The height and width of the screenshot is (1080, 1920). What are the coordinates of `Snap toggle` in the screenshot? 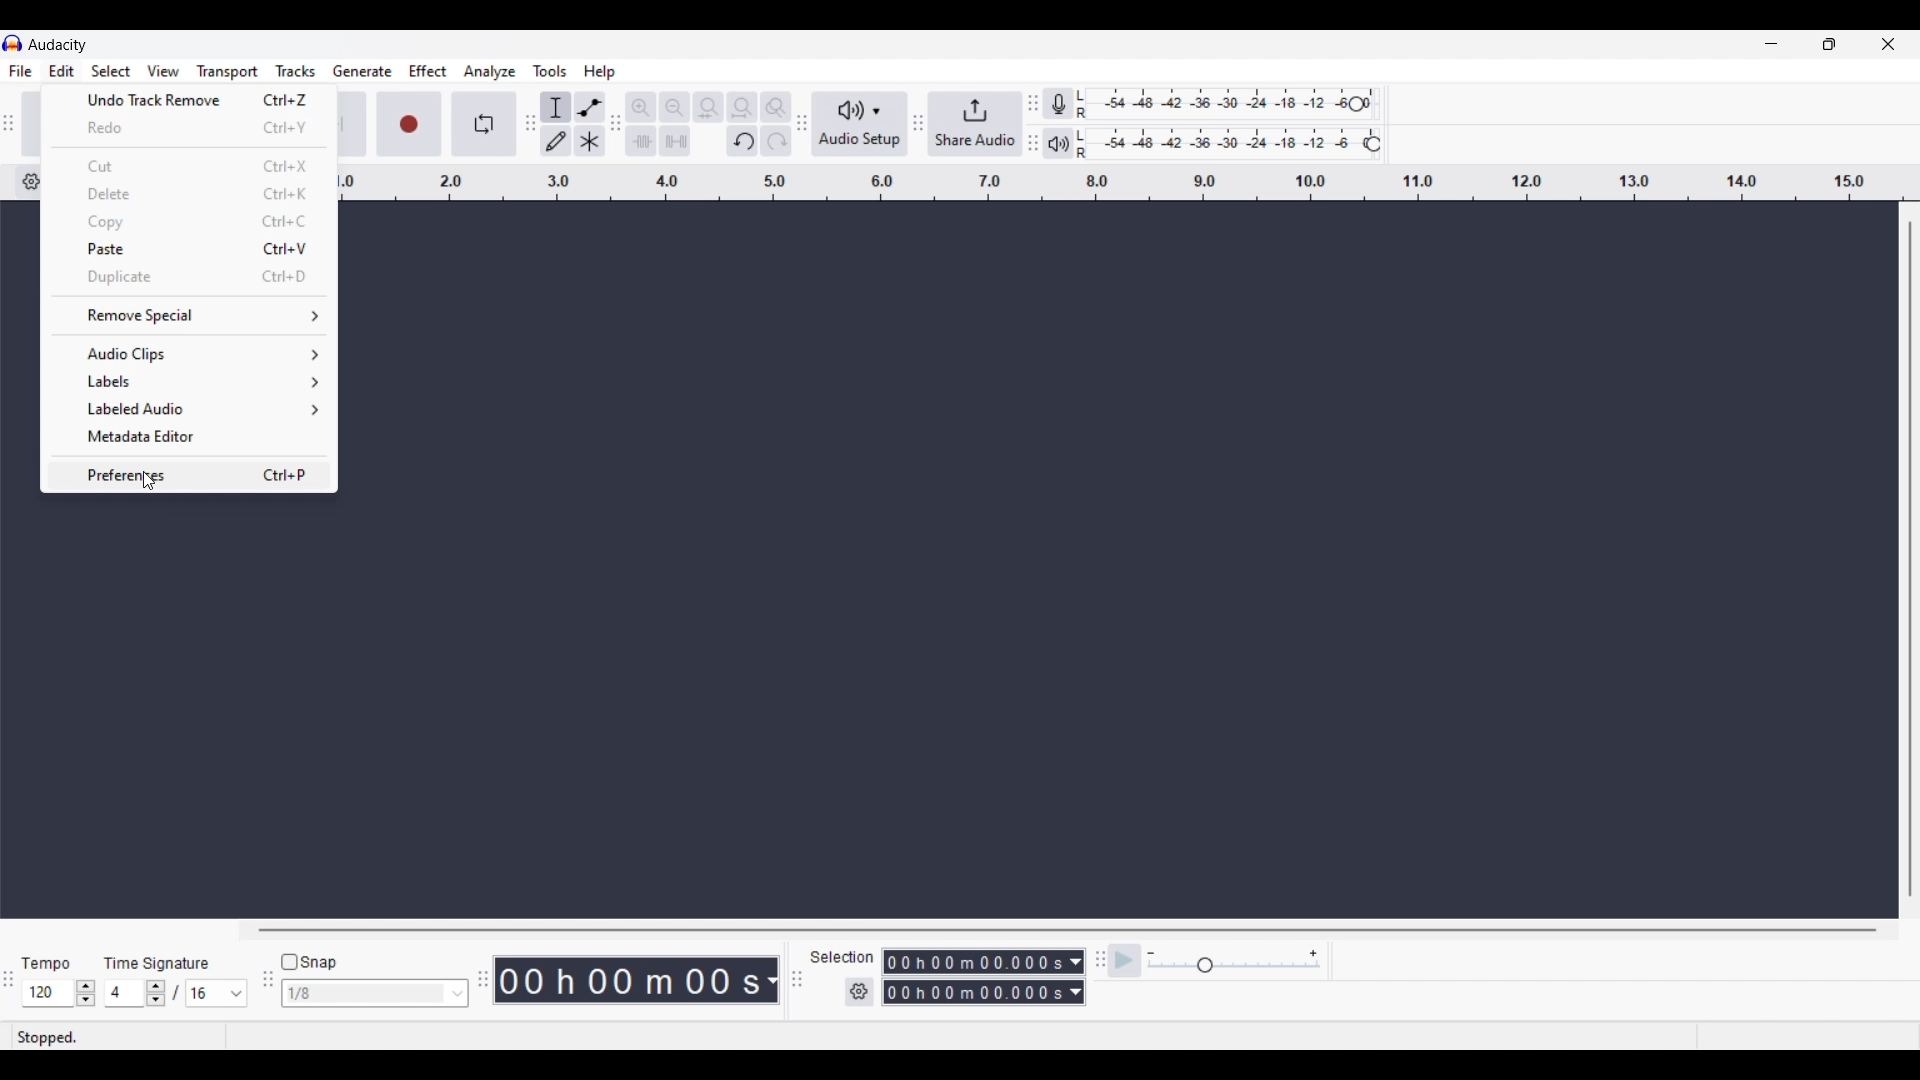 It's located at (310, 963).